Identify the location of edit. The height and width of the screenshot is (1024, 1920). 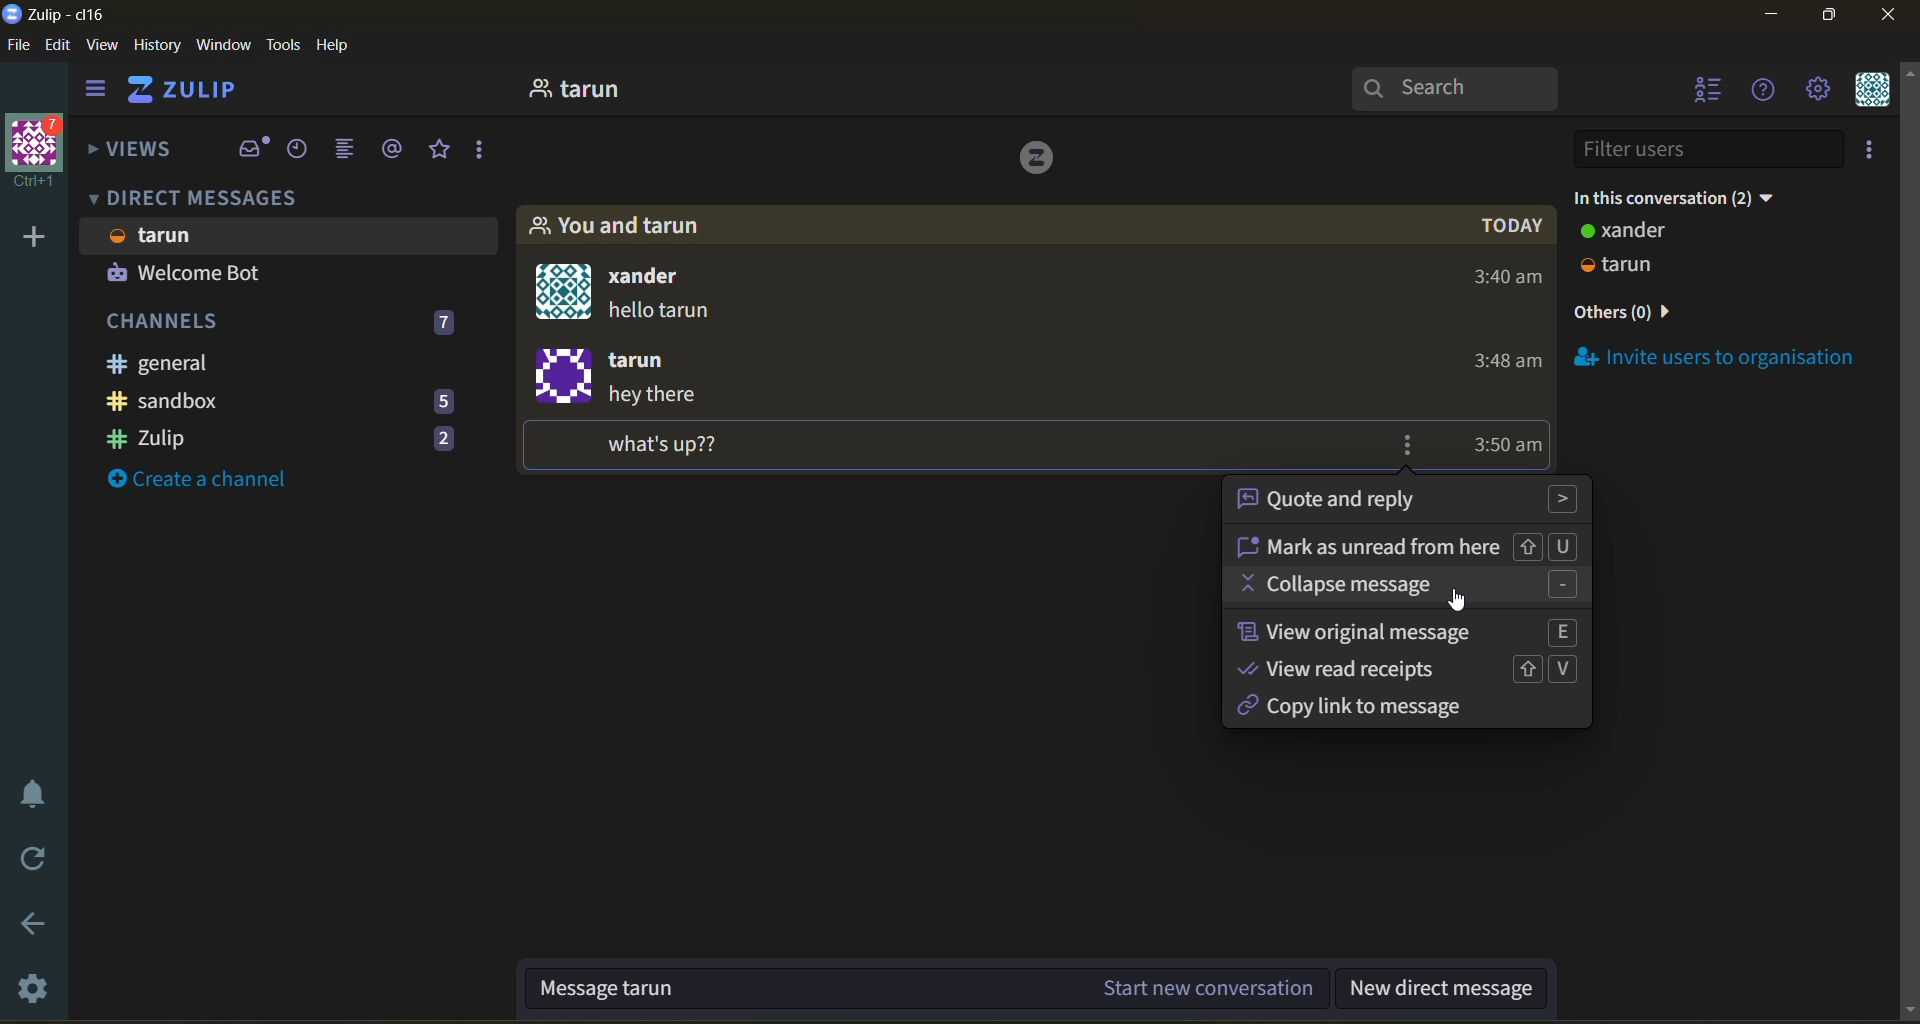
(59, 48).